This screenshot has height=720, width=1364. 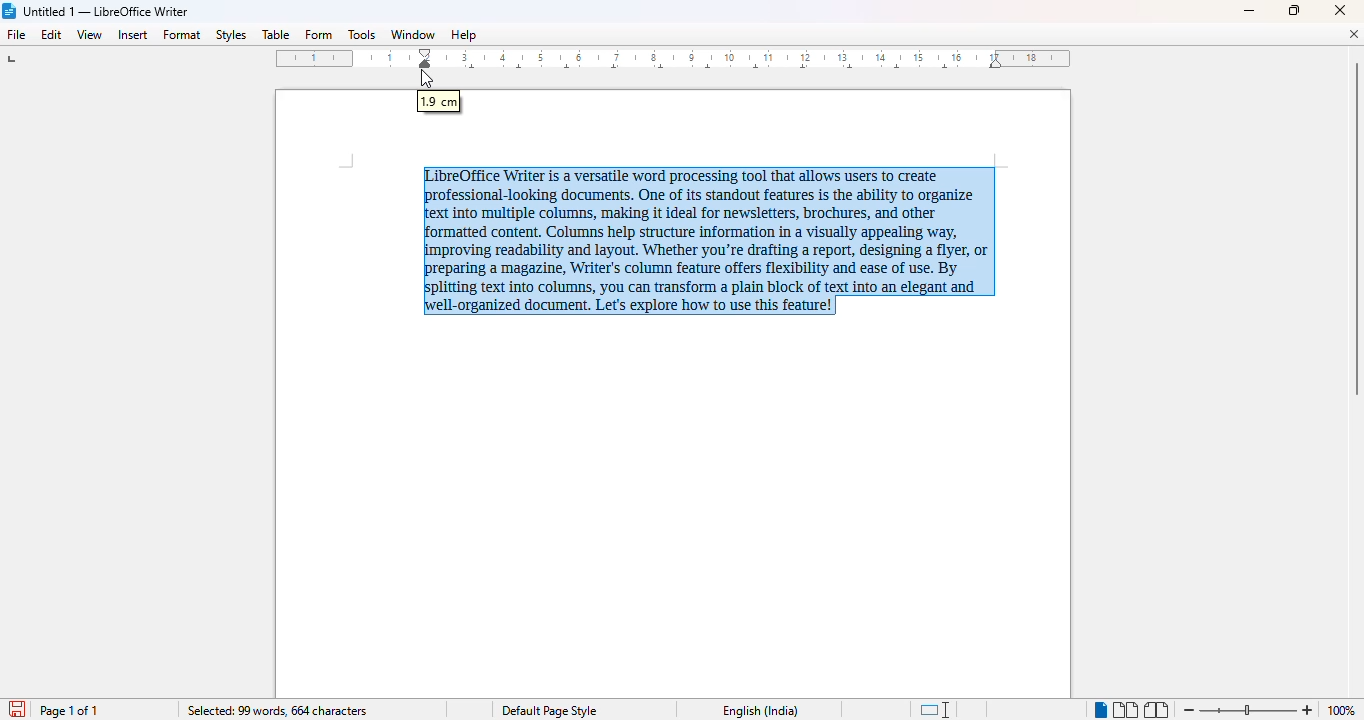 What do you see at coordinates (766, 711) in the screenshot?
I see `English (India)` at bounding box center [766, 711].